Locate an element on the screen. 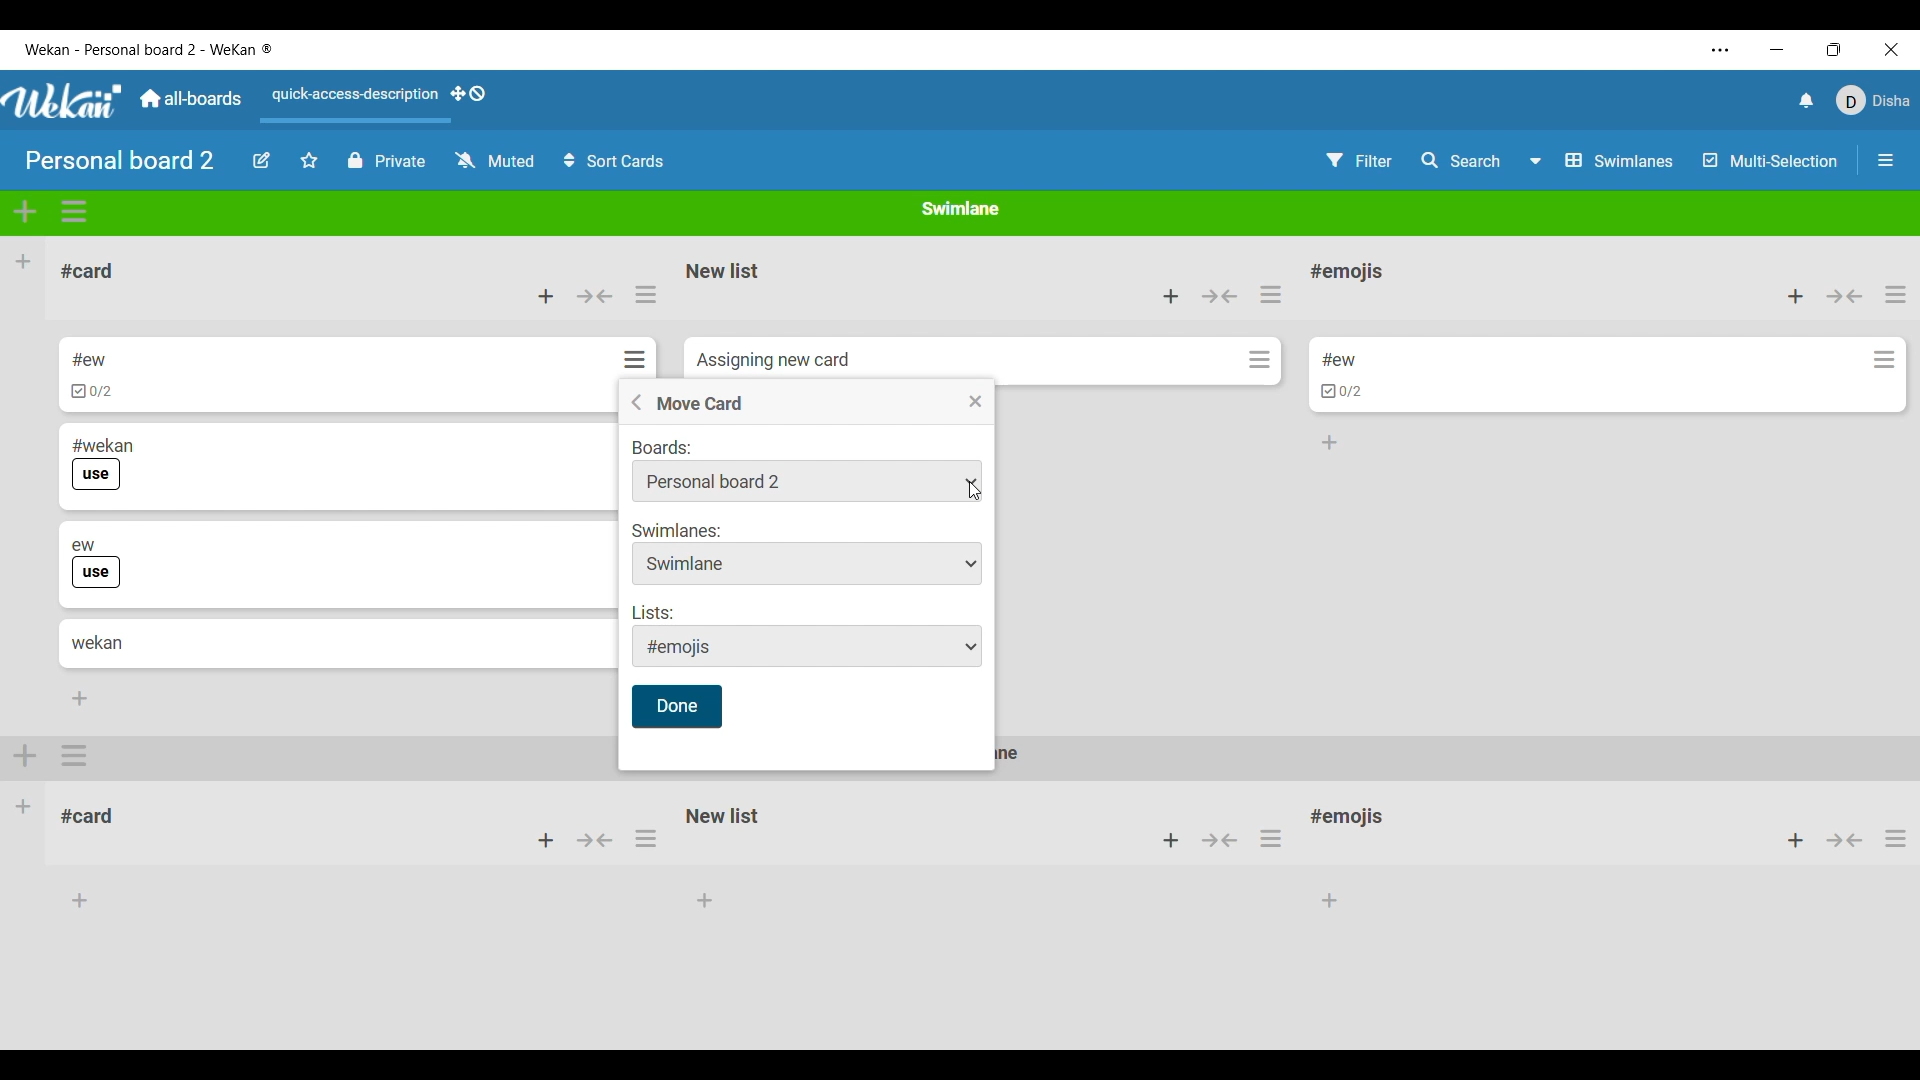 The width and height of the screenshot is (1920, 1080).  is located at coordinates (1846, 843).